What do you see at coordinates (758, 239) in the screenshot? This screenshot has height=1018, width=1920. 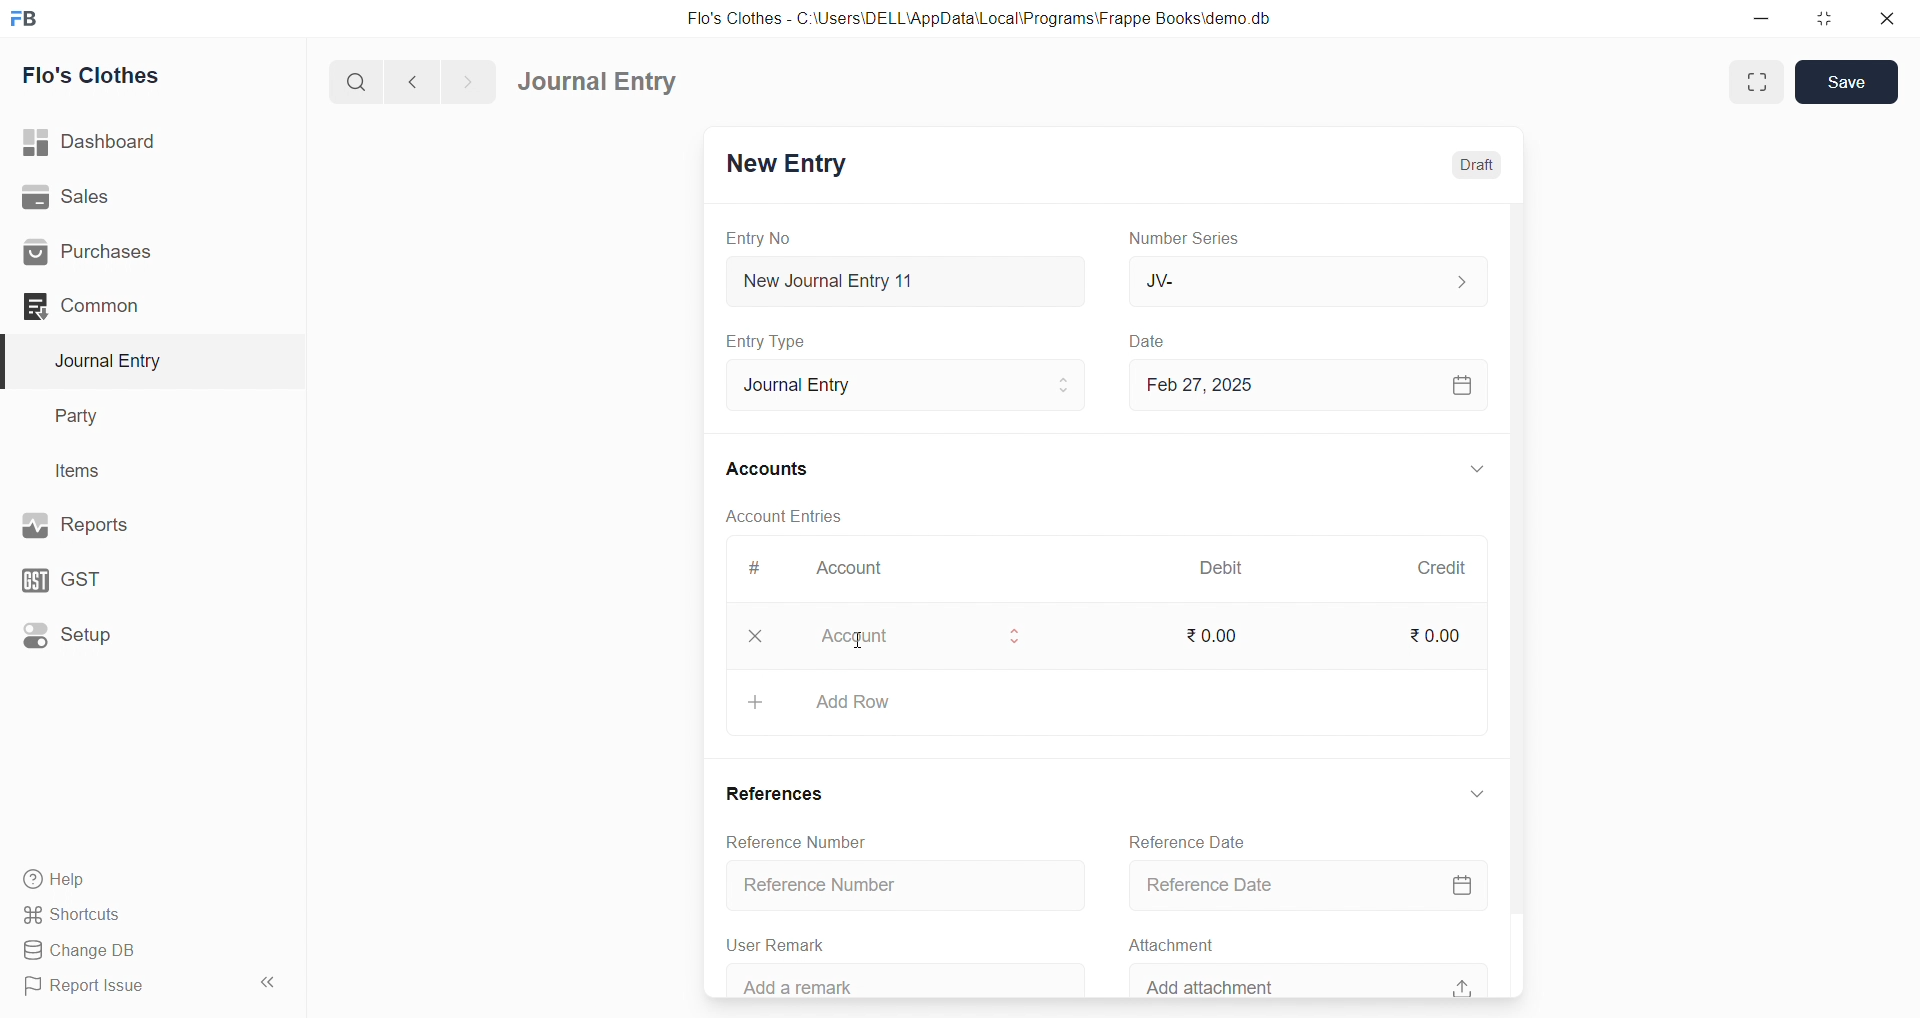 I see `Entry No` at bounding box center [758, 239].